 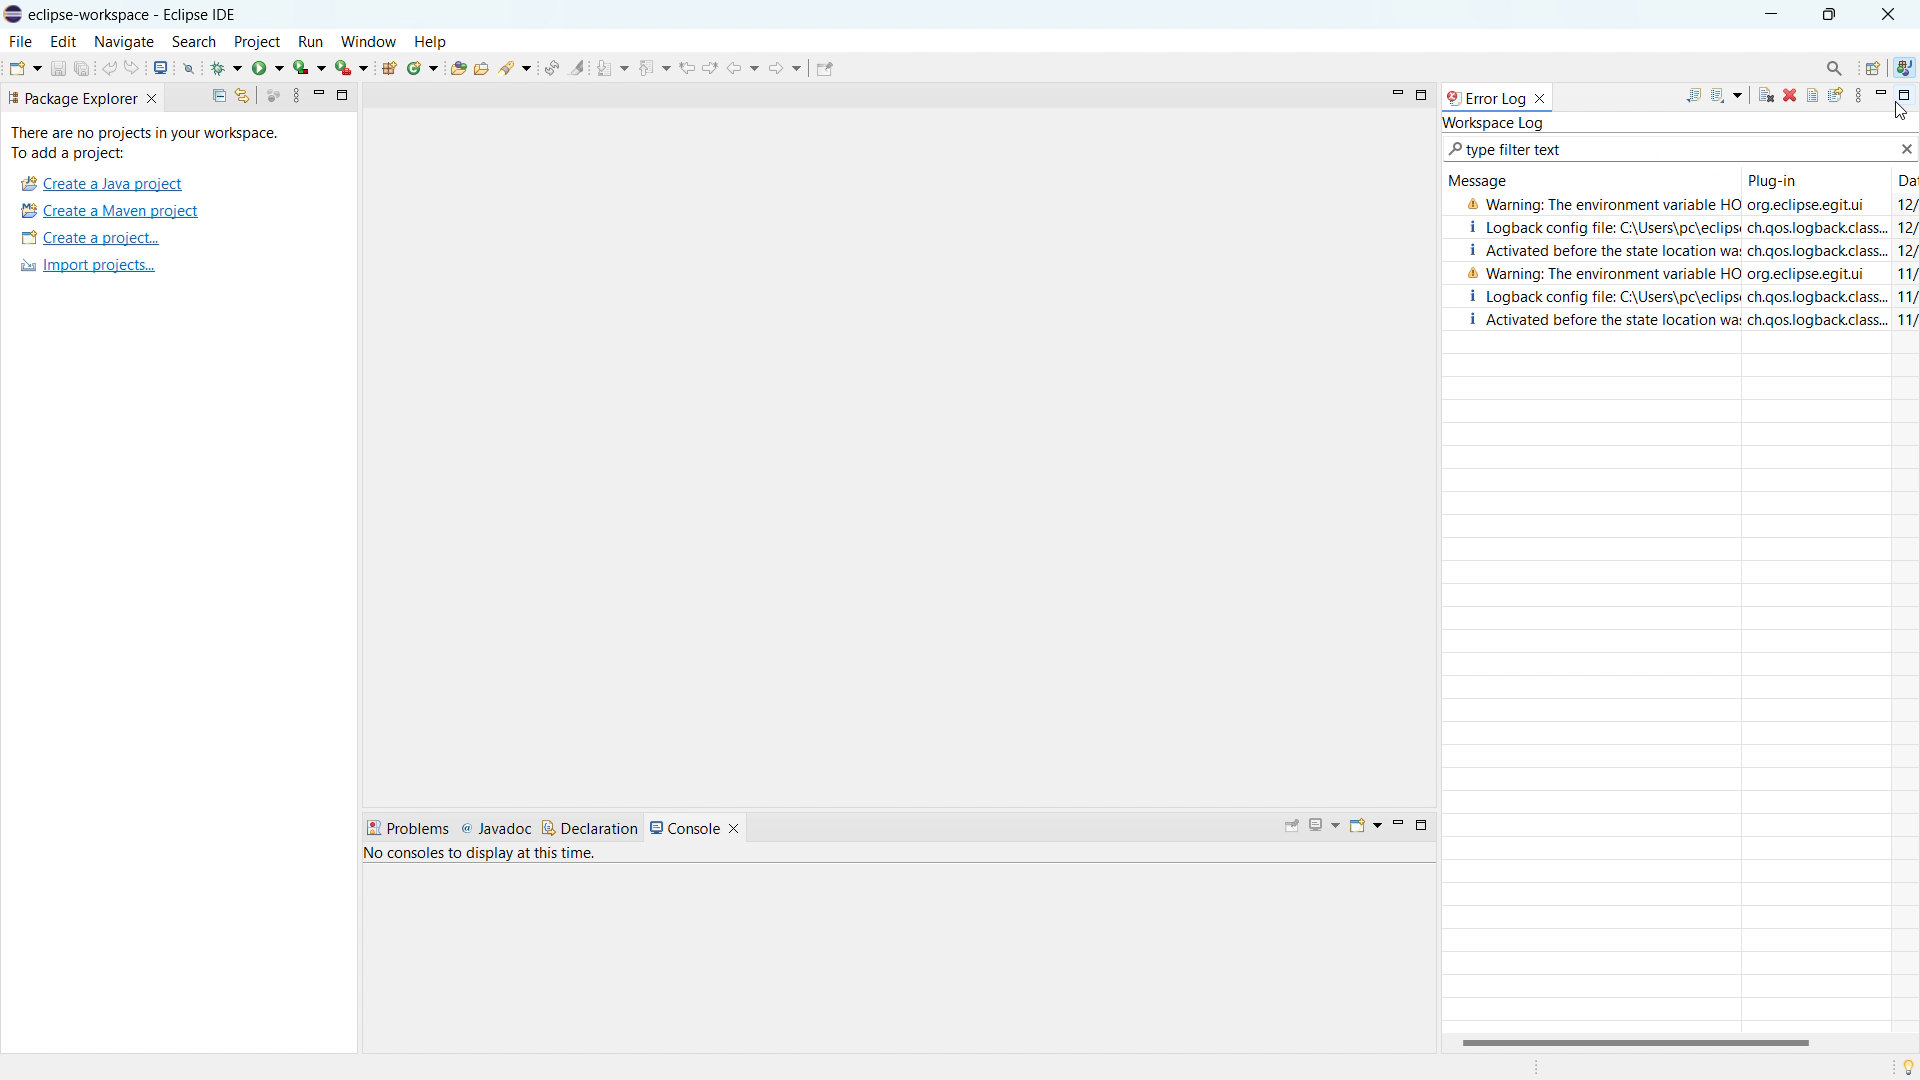 I want to click on clear log viewer, so click(x=1766, y=94).